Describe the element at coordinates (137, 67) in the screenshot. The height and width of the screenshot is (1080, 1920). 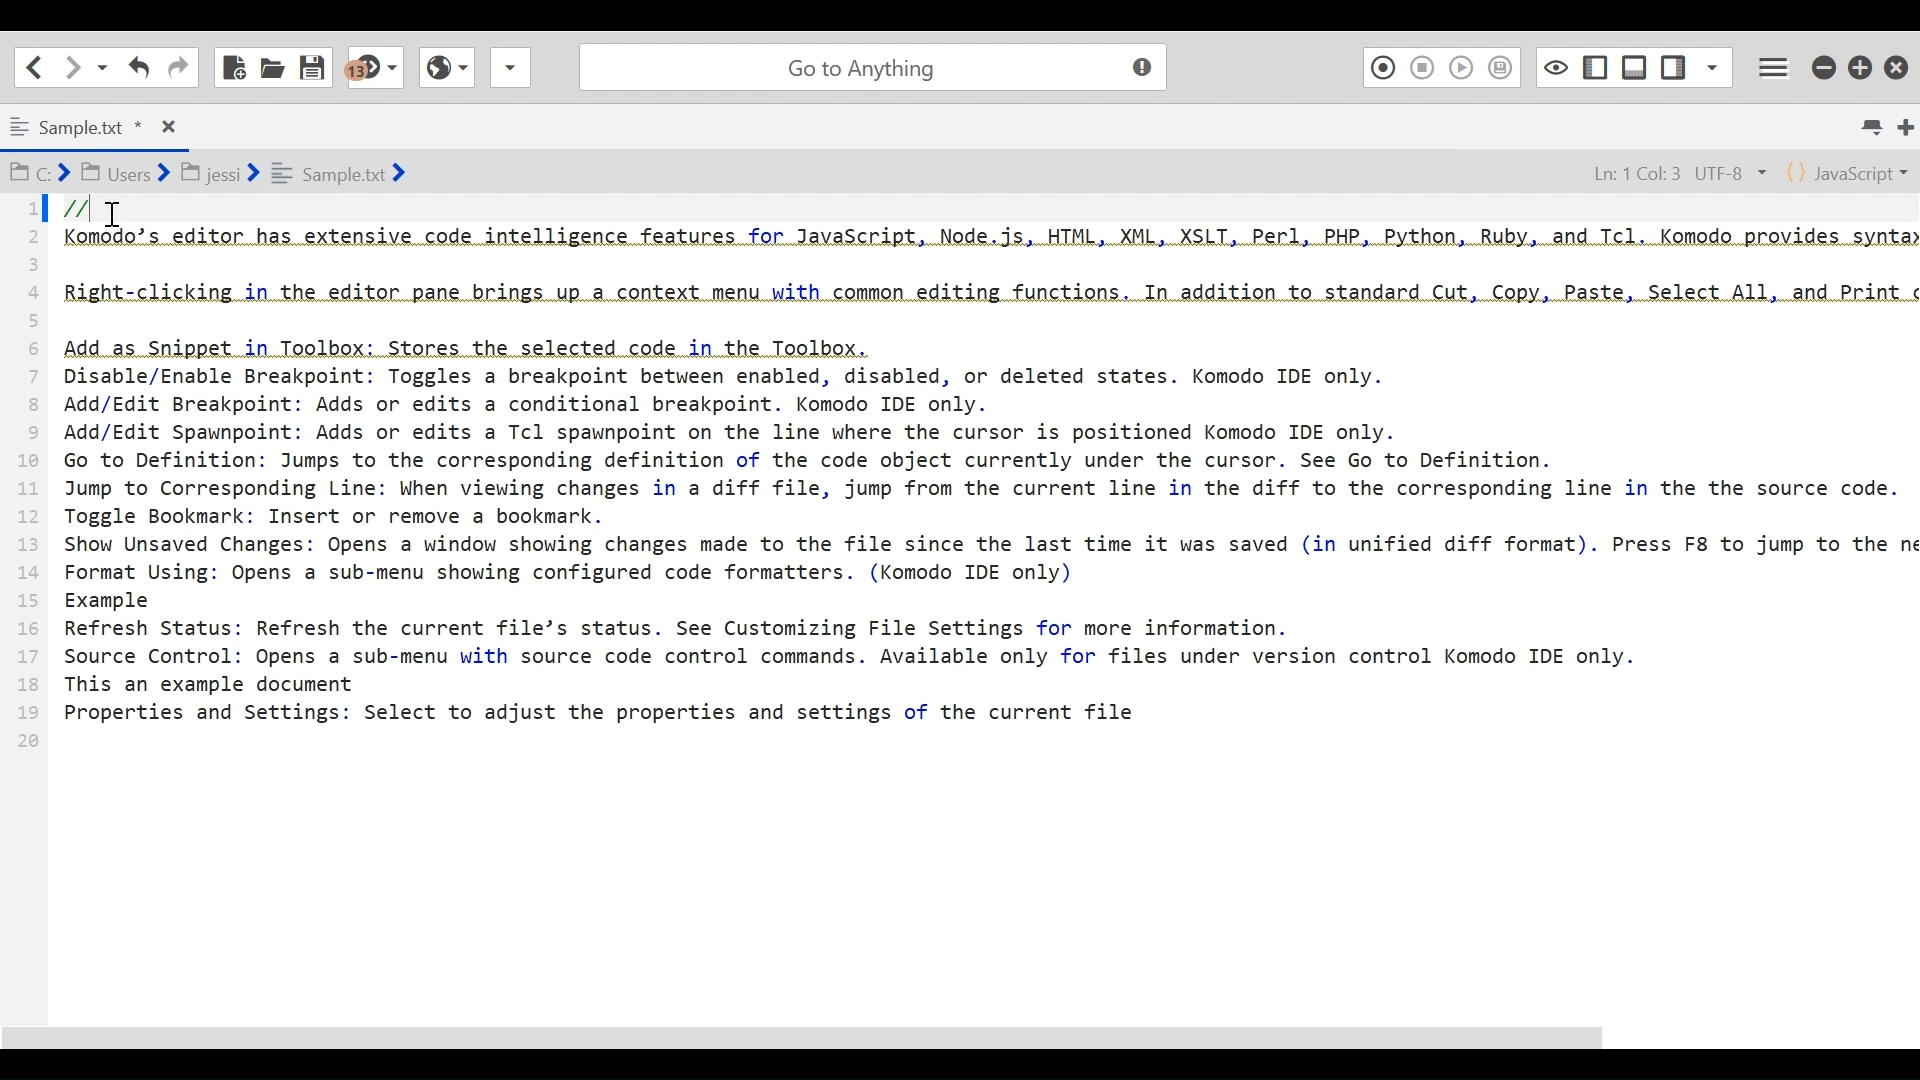
I see `Undo` at that location.